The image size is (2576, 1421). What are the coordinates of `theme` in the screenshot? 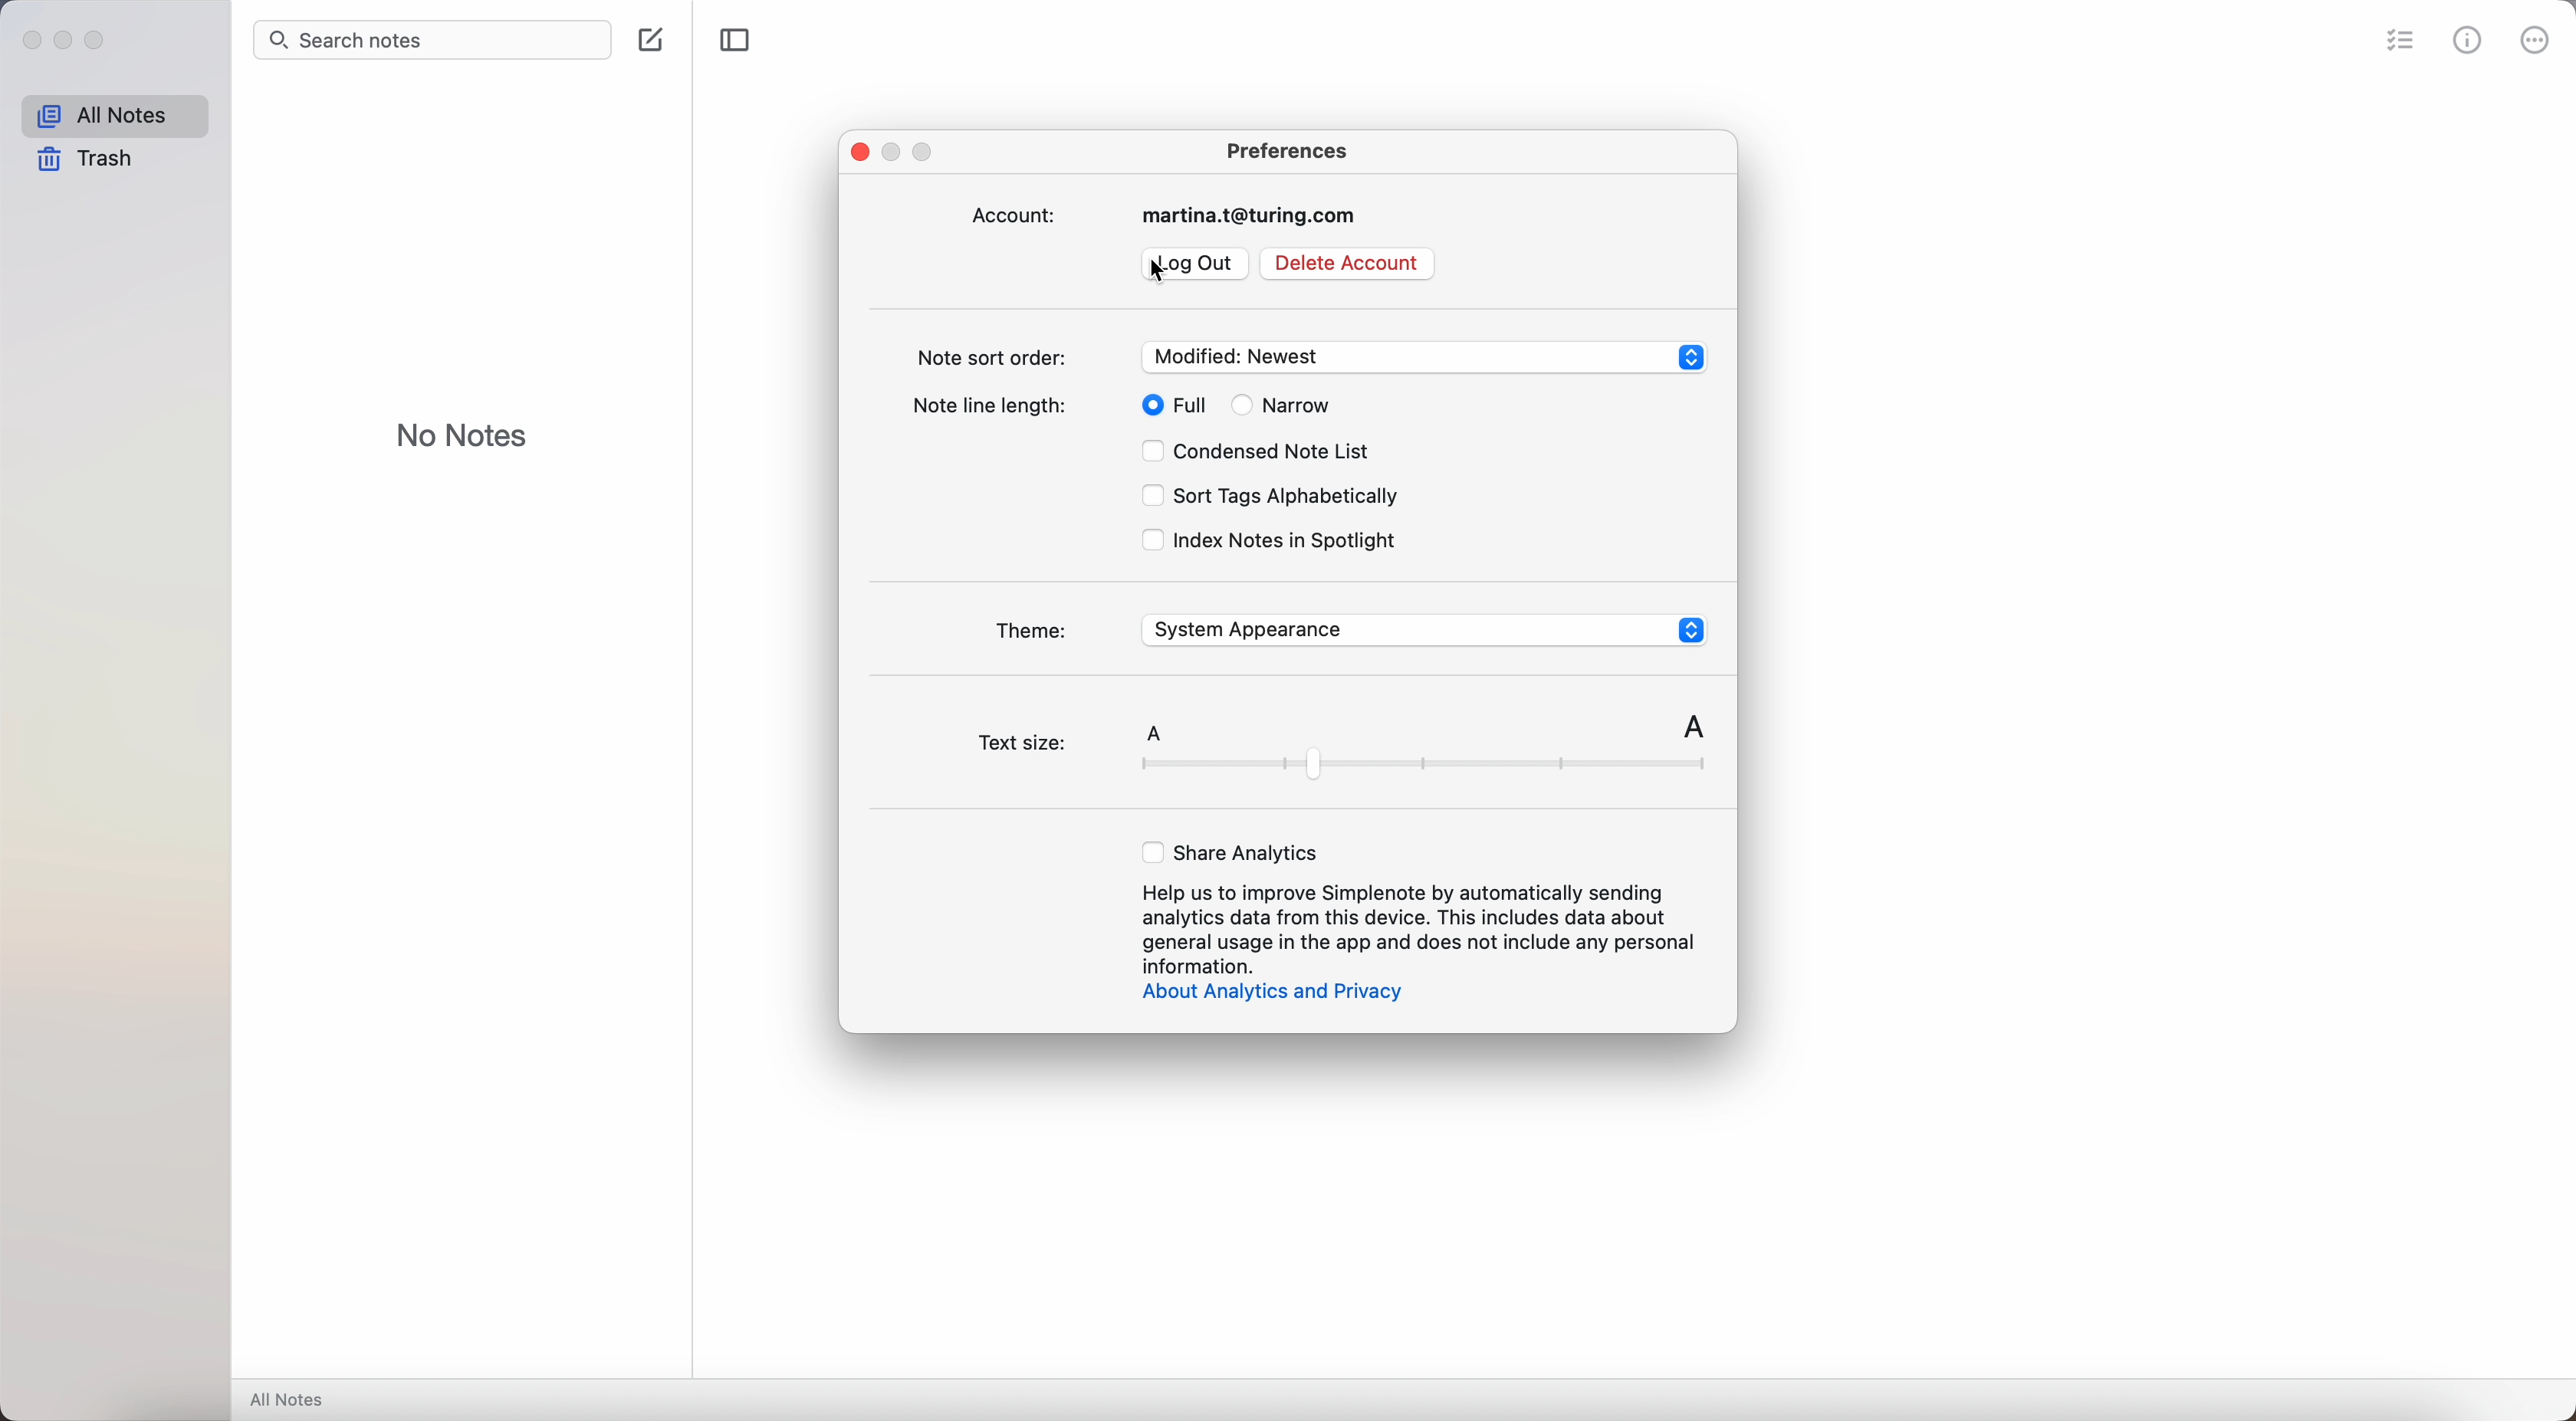 It's located at (1027, 634).